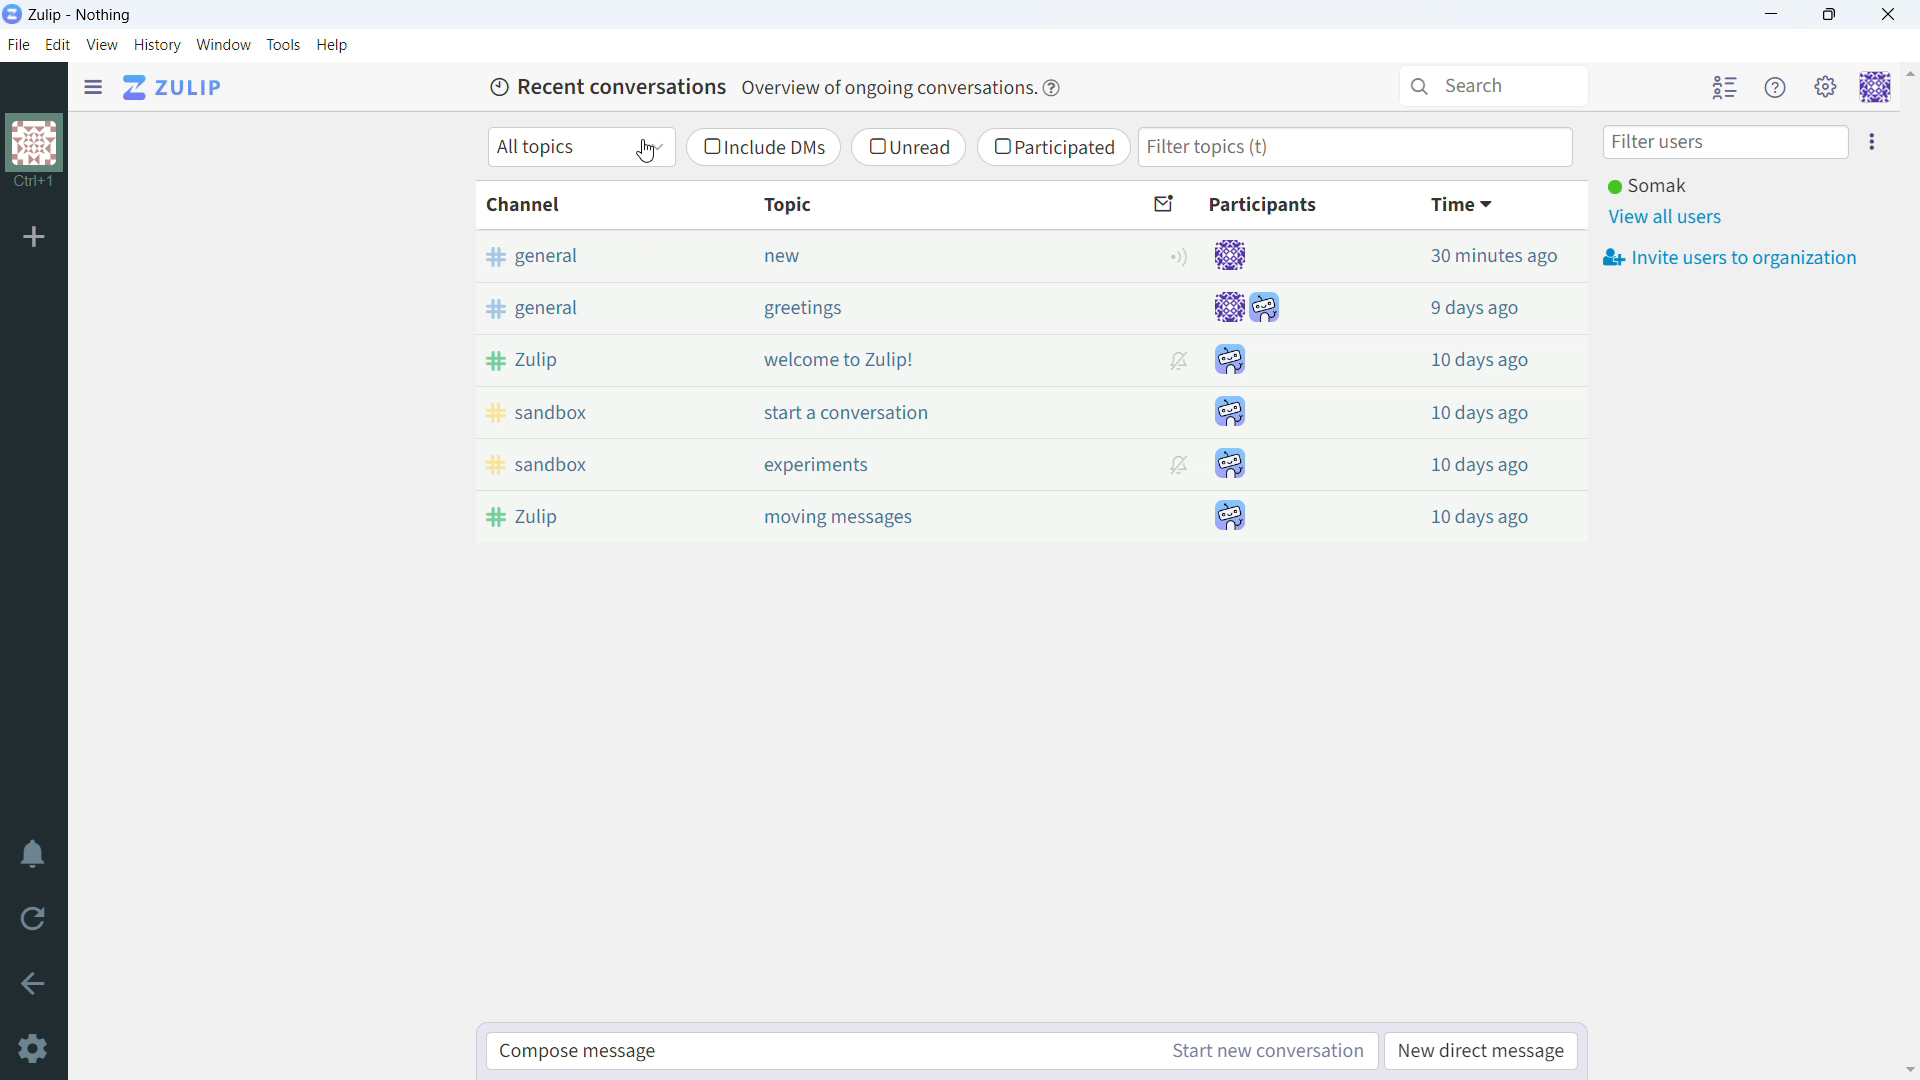 The height and width of the screenshot is (1080, 1920). I want to click on moving messages, so click(896, 514).